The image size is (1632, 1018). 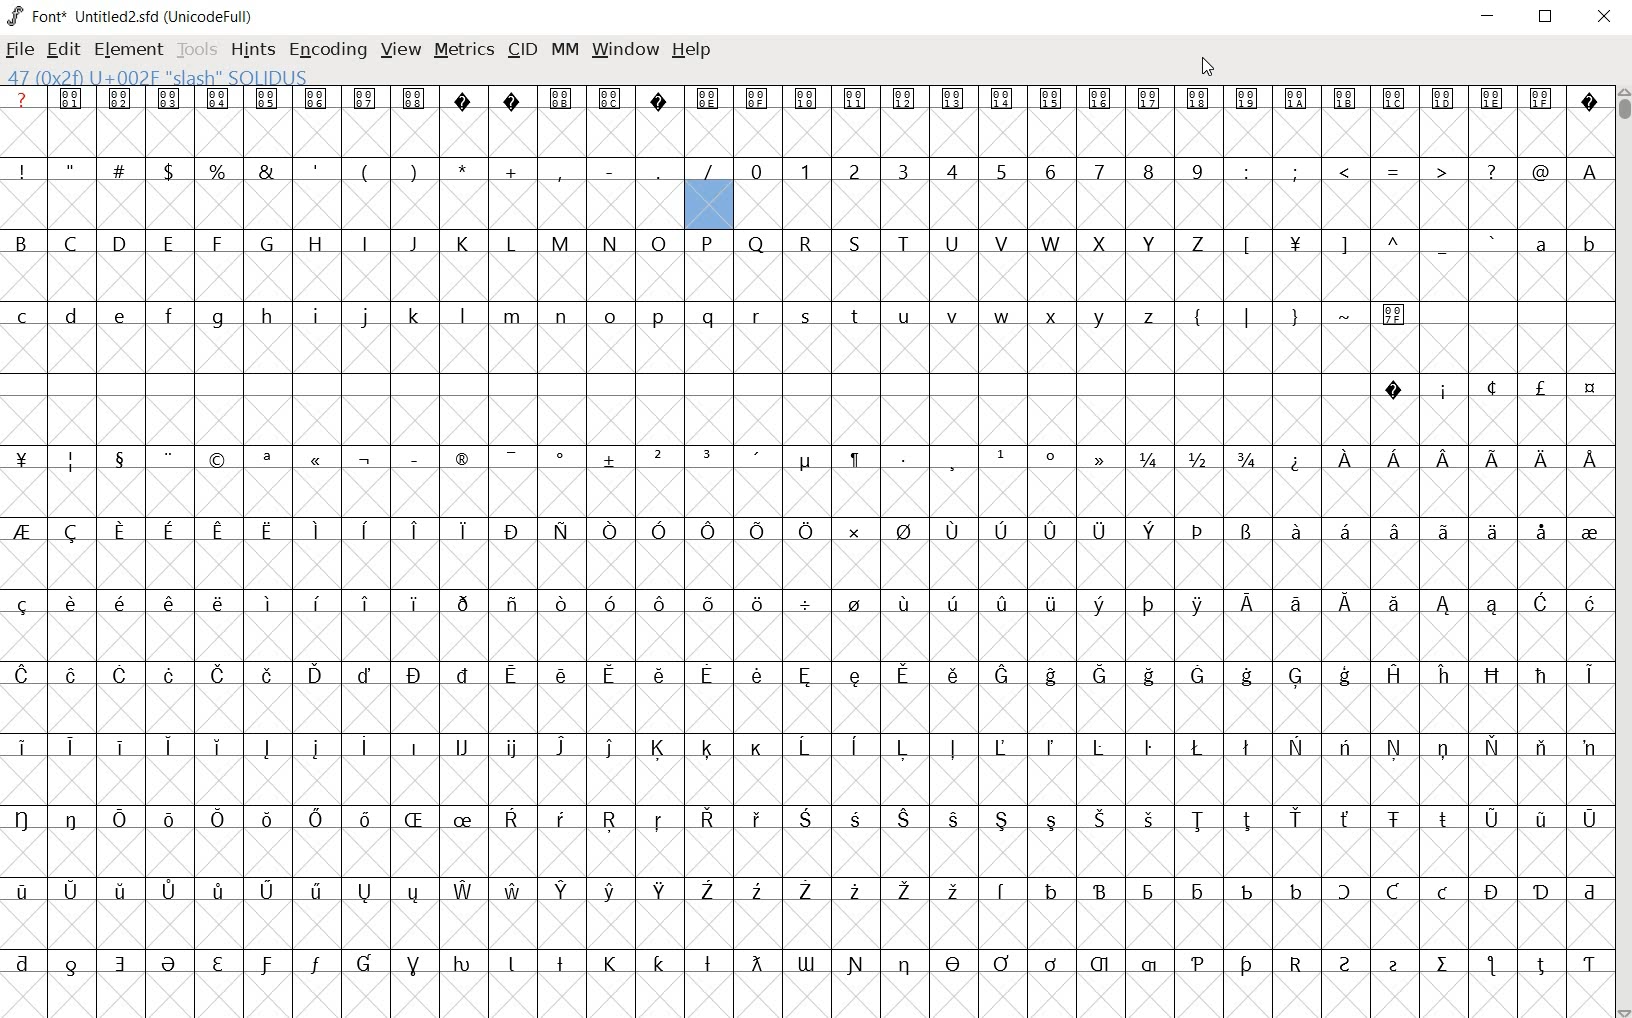 I want to click on FILE, so click(x=22, y=50).